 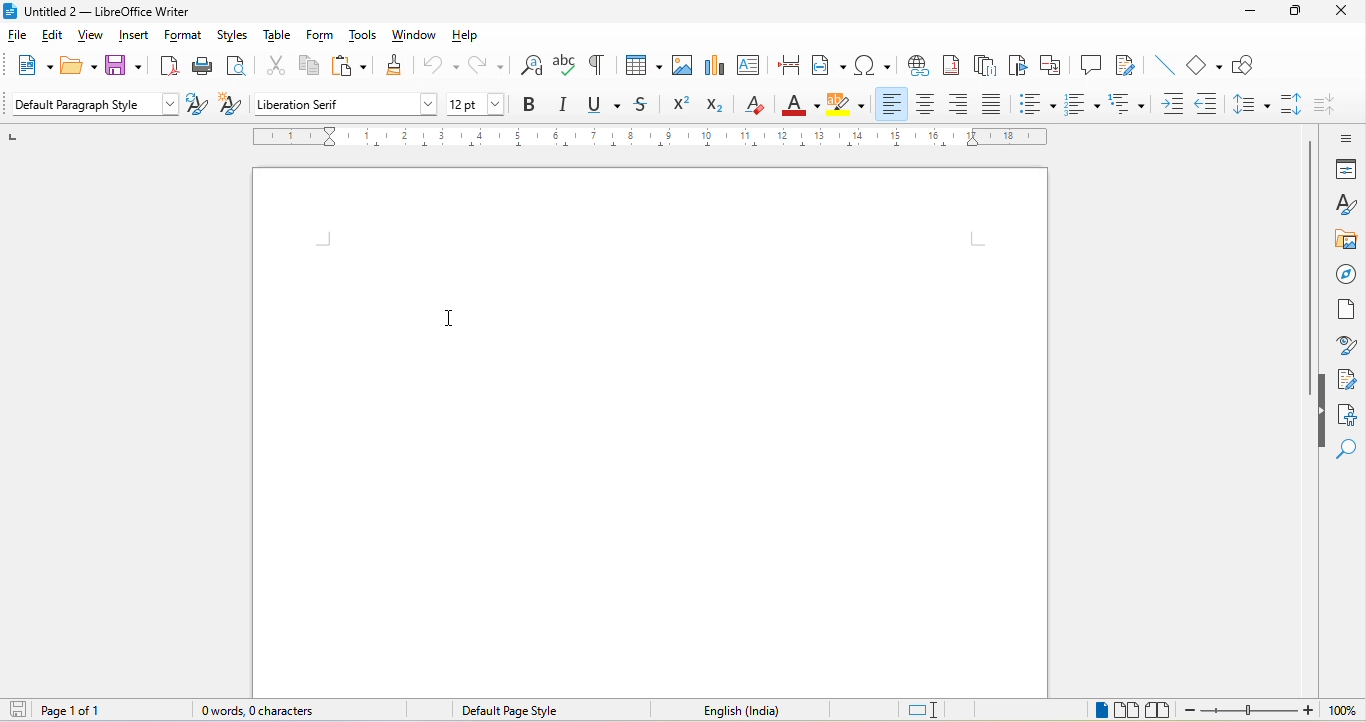 I want to click on new, so click(x=30, y=64).